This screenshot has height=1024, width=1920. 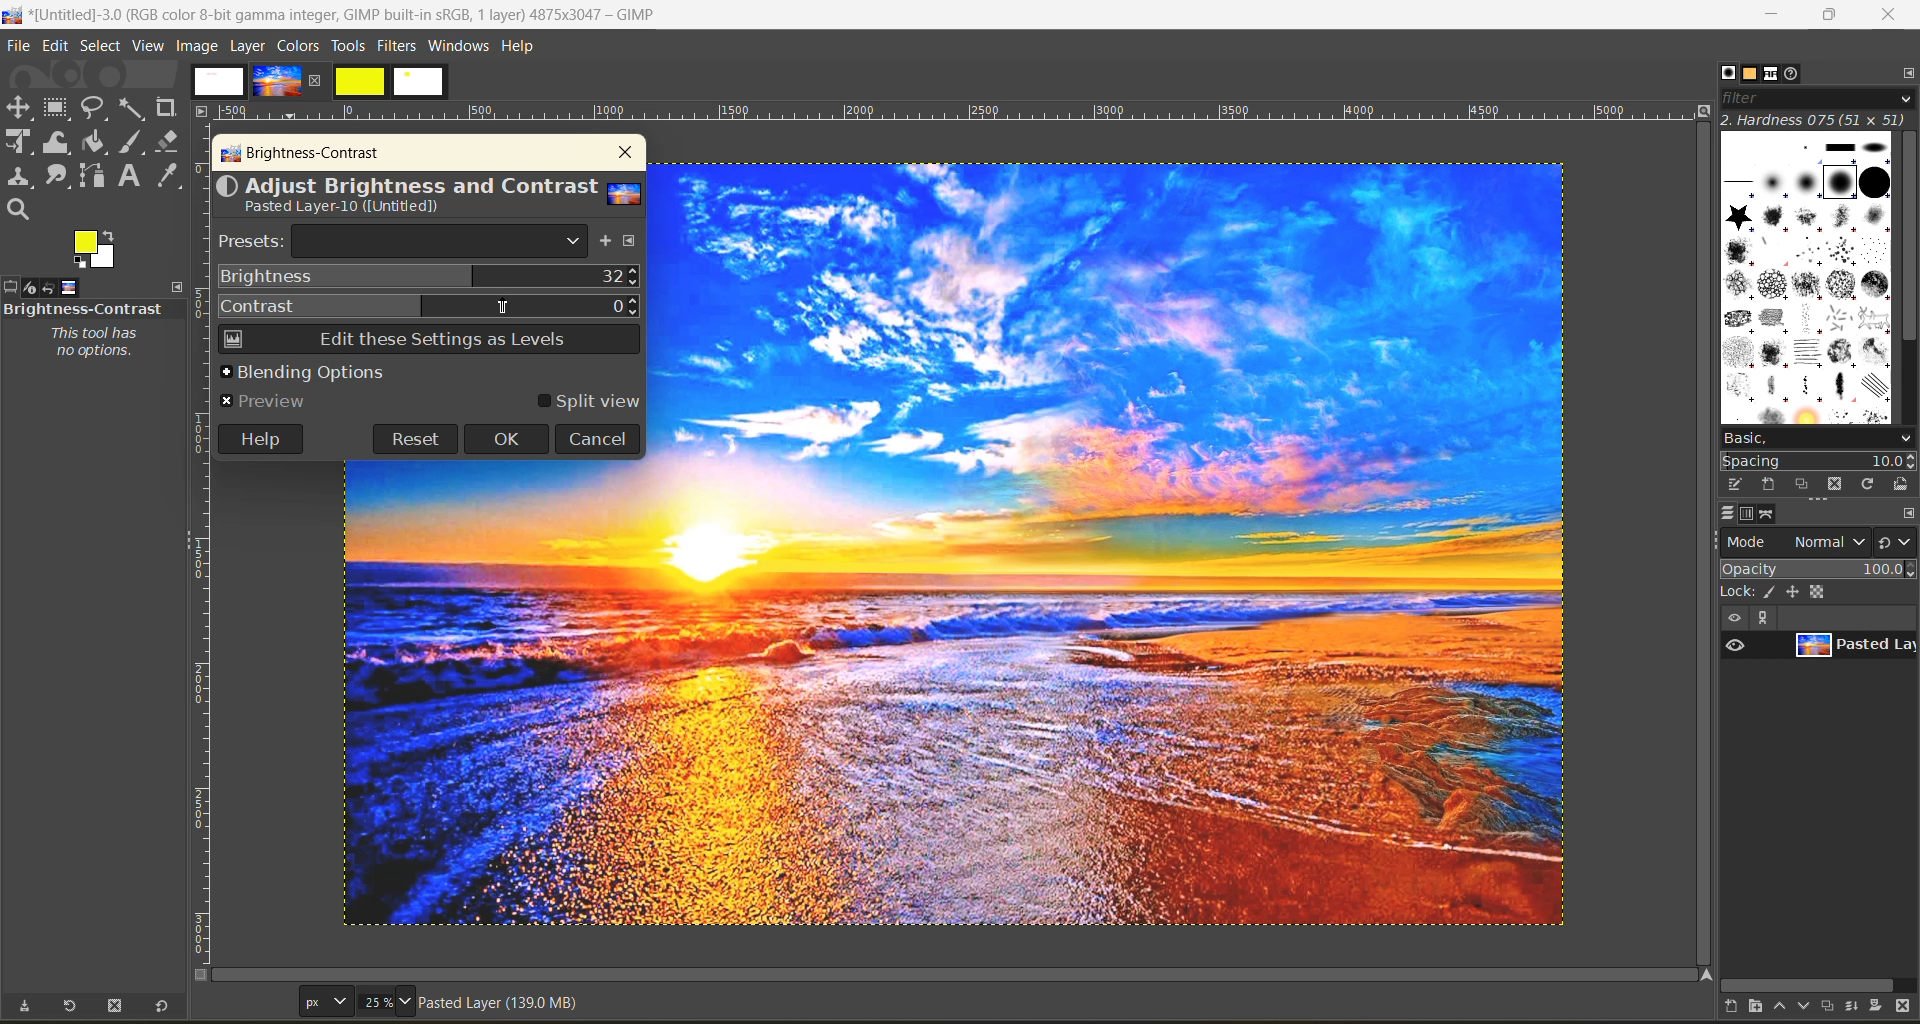 What do you see at coordinates (1817, 591) in the screenshot?
I see `lock pixels, position and size, alpha` at bounding box center [1817, 591].